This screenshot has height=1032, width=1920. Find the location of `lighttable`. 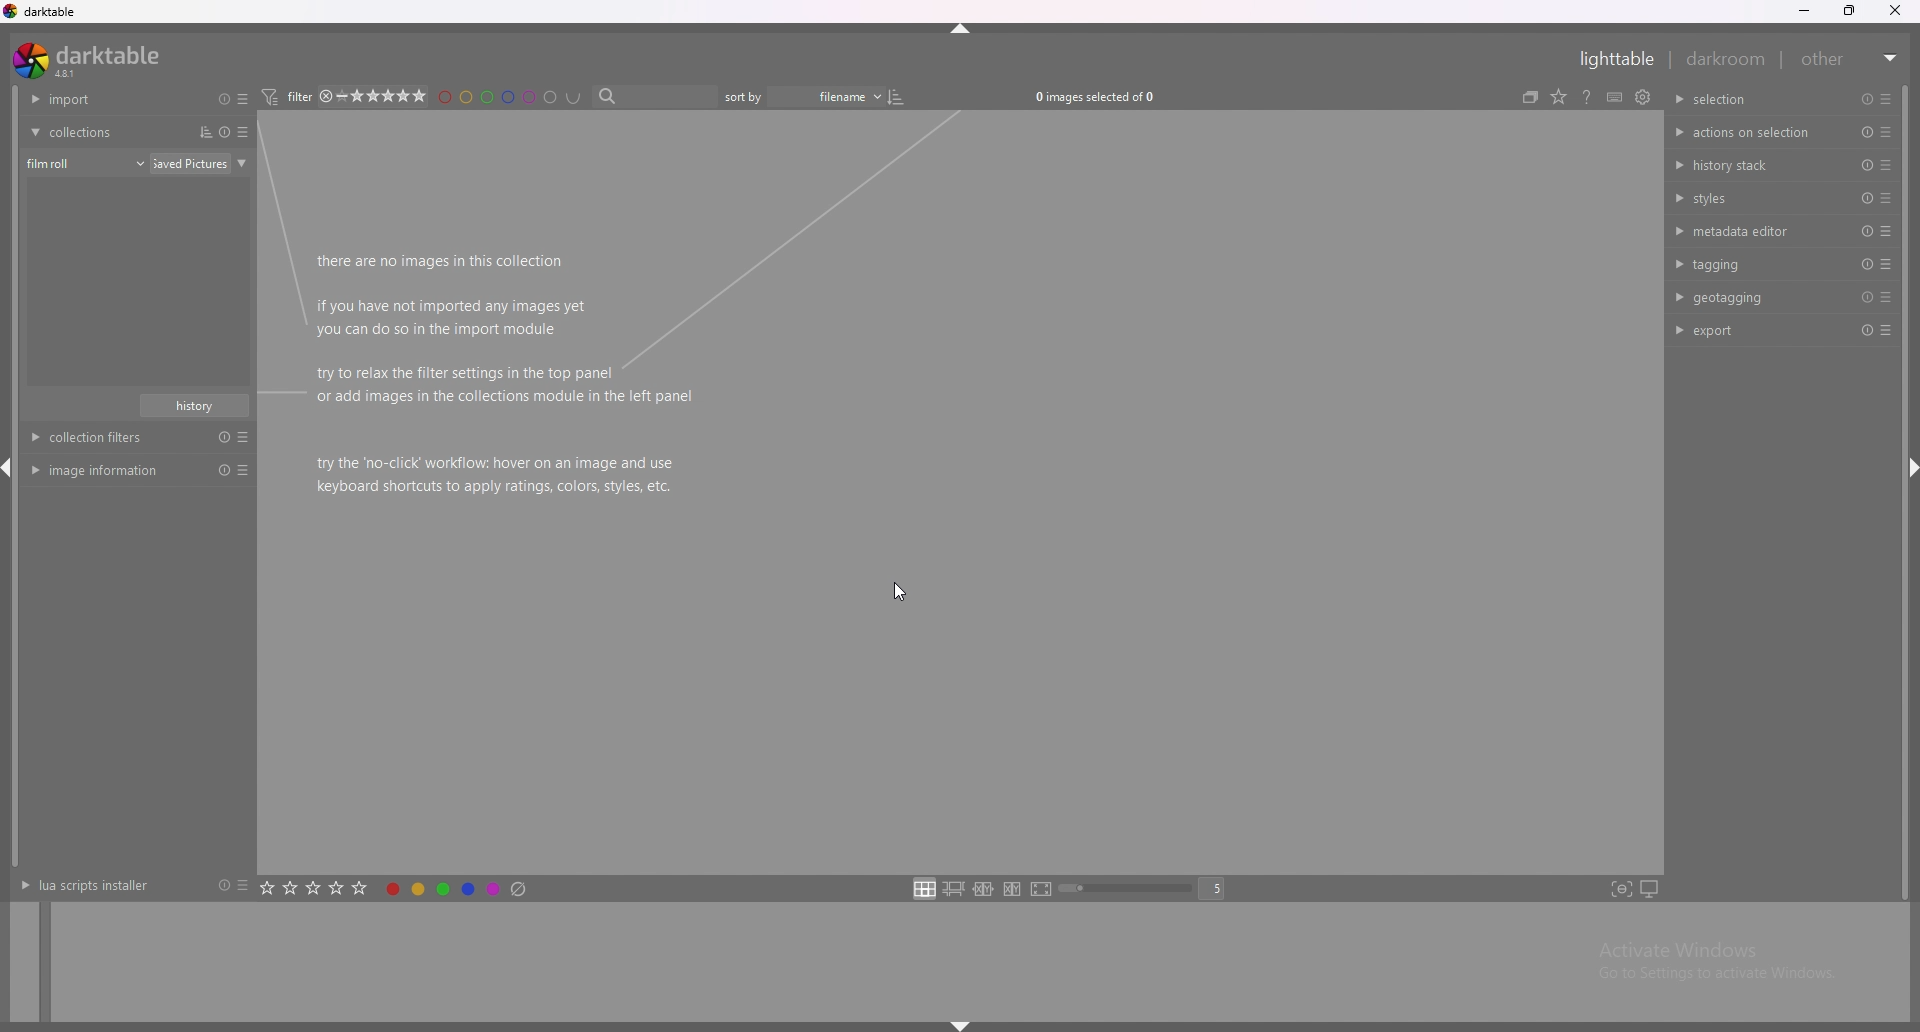

lighttable is located at coordinates (1611, 59).